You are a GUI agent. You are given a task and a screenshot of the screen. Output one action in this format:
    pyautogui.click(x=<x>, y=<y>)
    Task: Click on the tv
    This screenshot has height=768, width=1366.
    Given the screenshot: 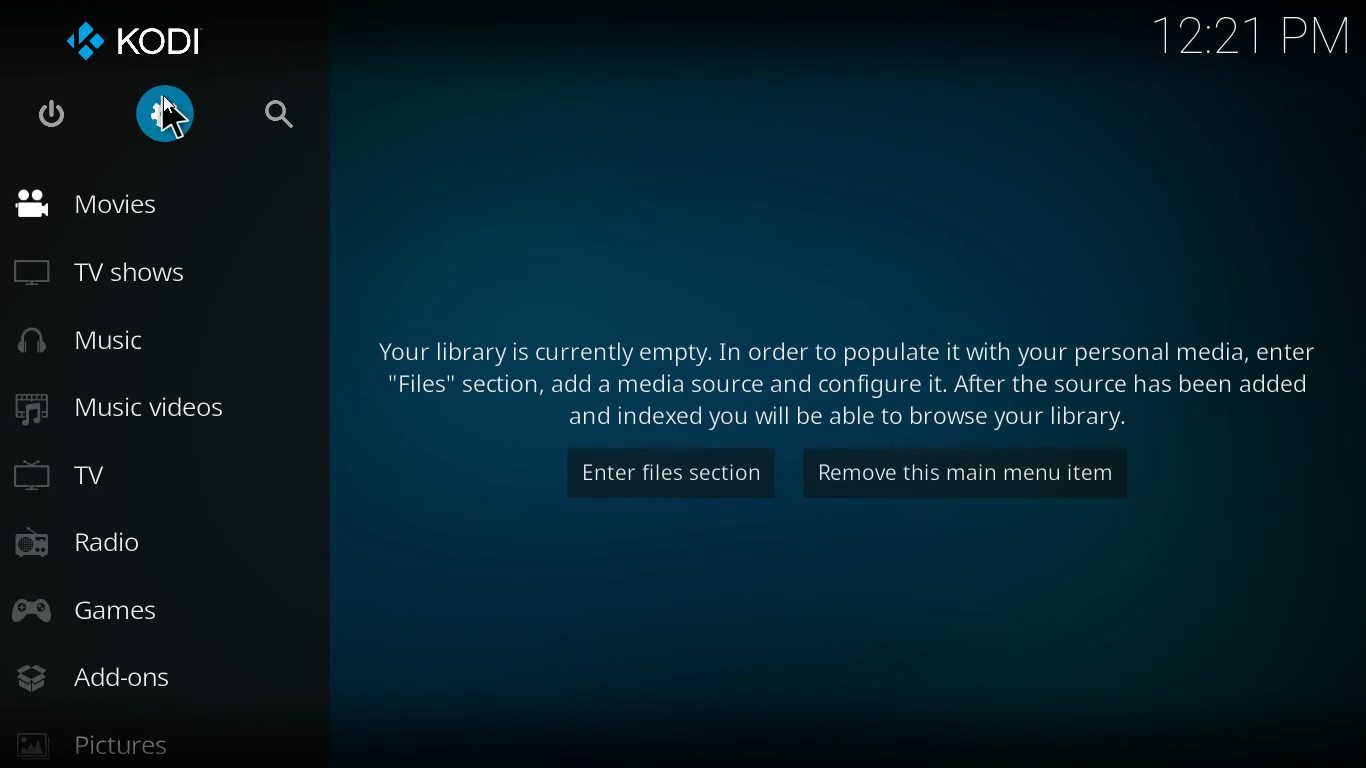 What is the action you would take?
    pyautogui.click(x=158, y=475)
    